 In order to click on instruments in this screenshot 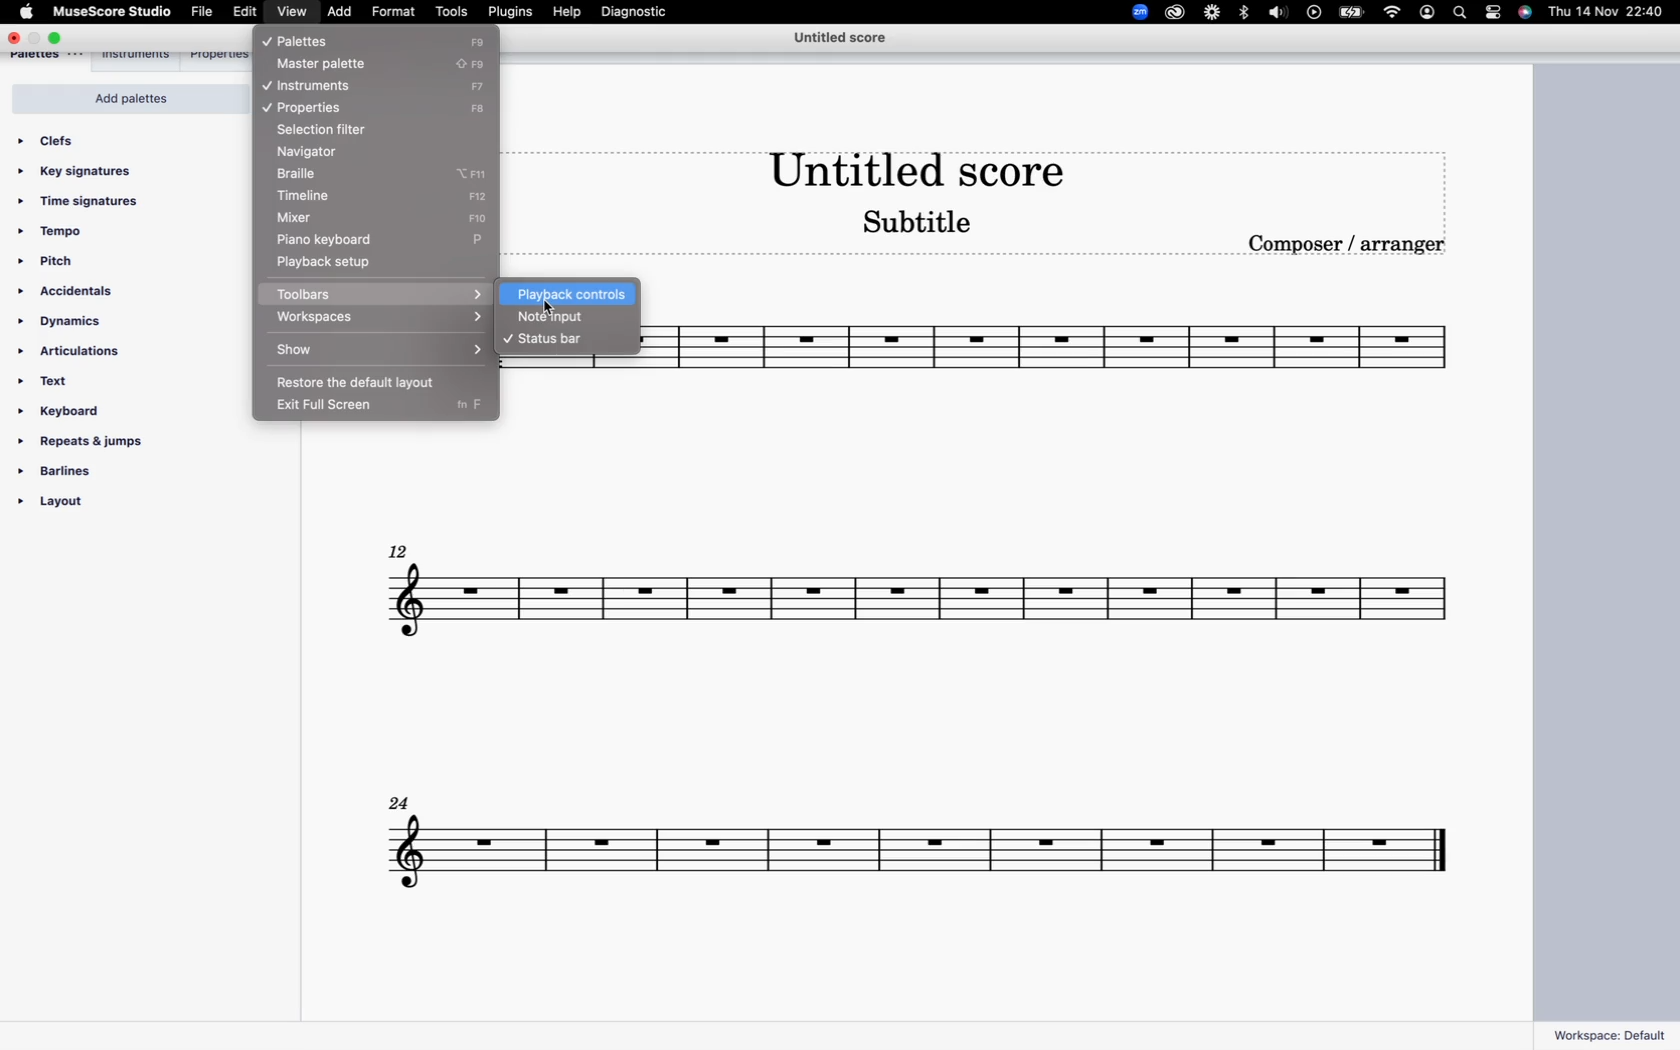, I will do `click(344, 87)`.